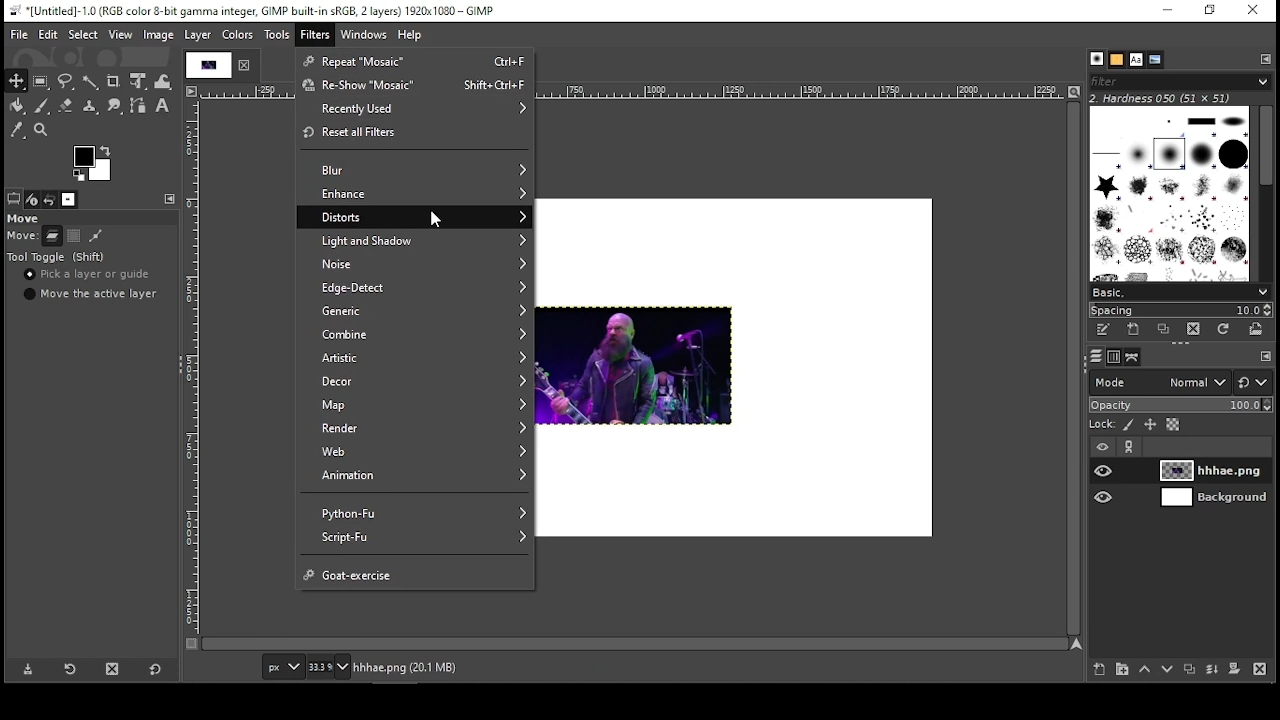 The height and width of the screenshot is (720, 1280). Describe the element at coordinates (40, 80) in the screenshot. I see `rectangular selection tool` at that location.